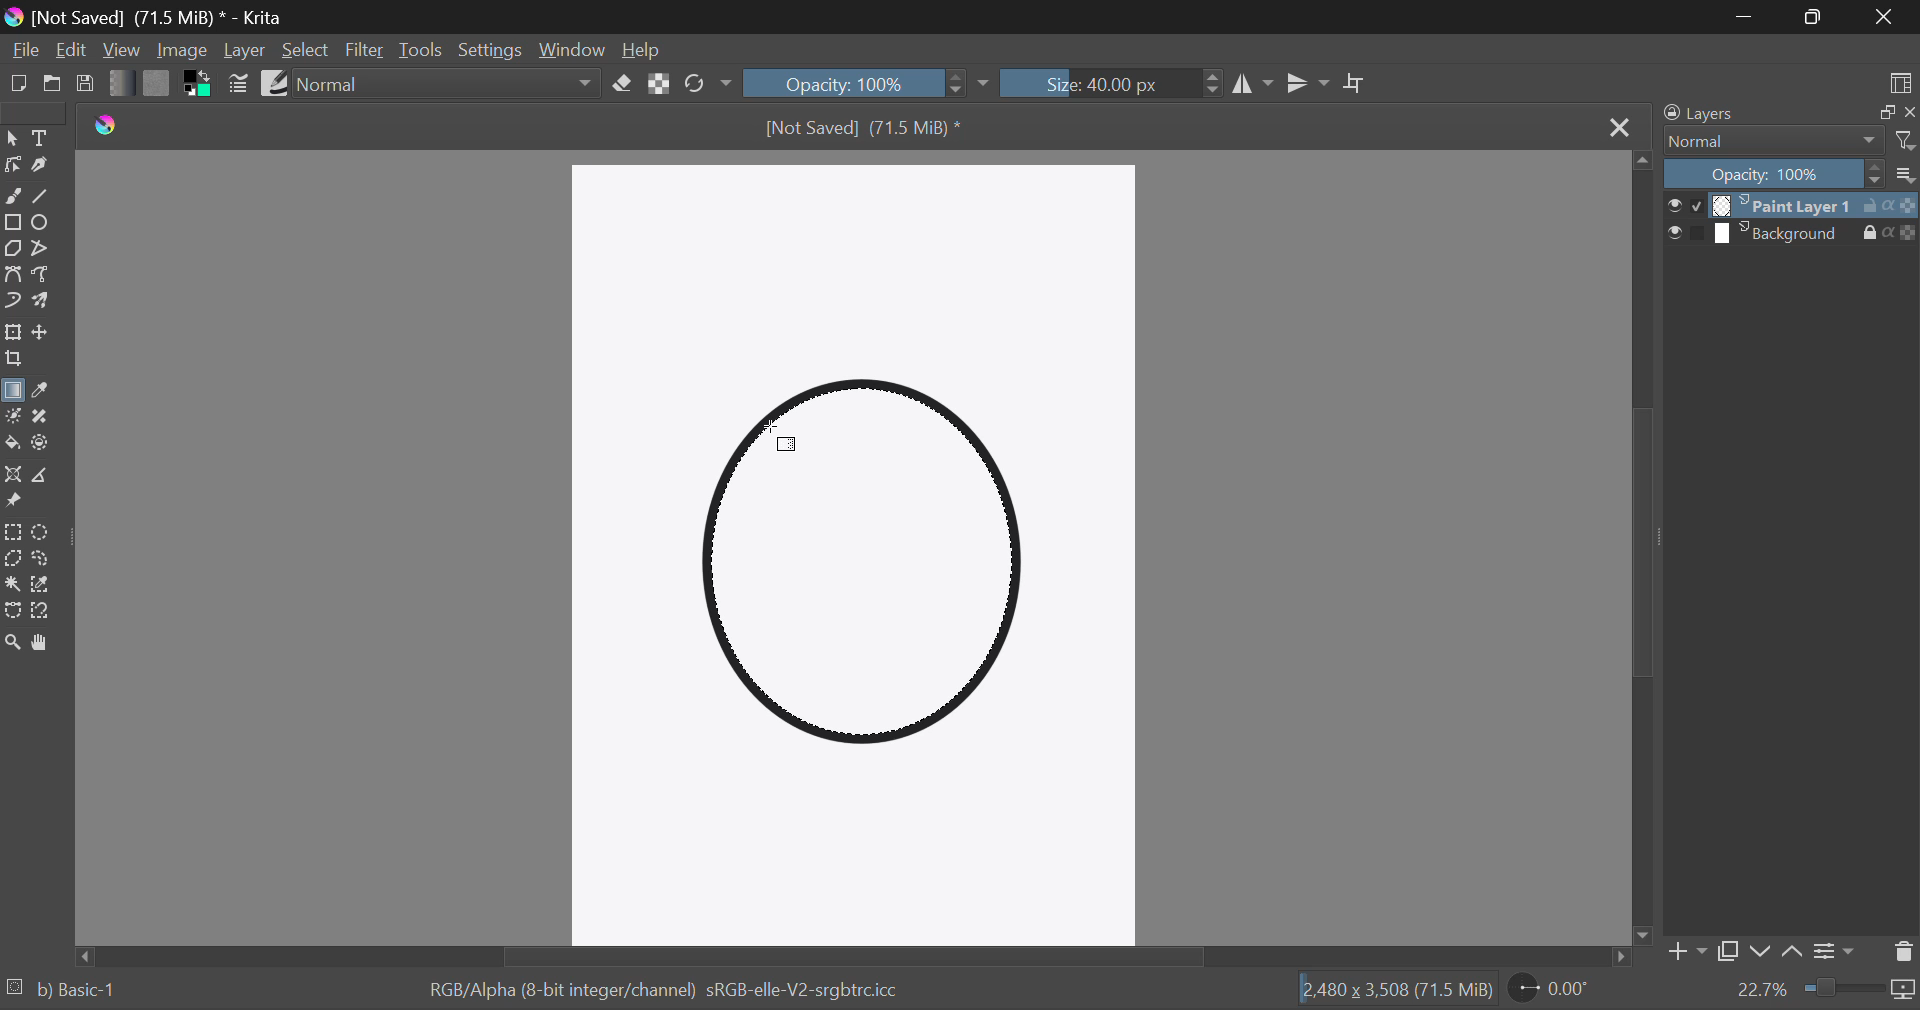 The width and height of the screenshot is (1920, 1010). What do you see at coordinates (851, 959) in the screenshot?
I see `Scroll Bar` at bounding box center [851, 959].